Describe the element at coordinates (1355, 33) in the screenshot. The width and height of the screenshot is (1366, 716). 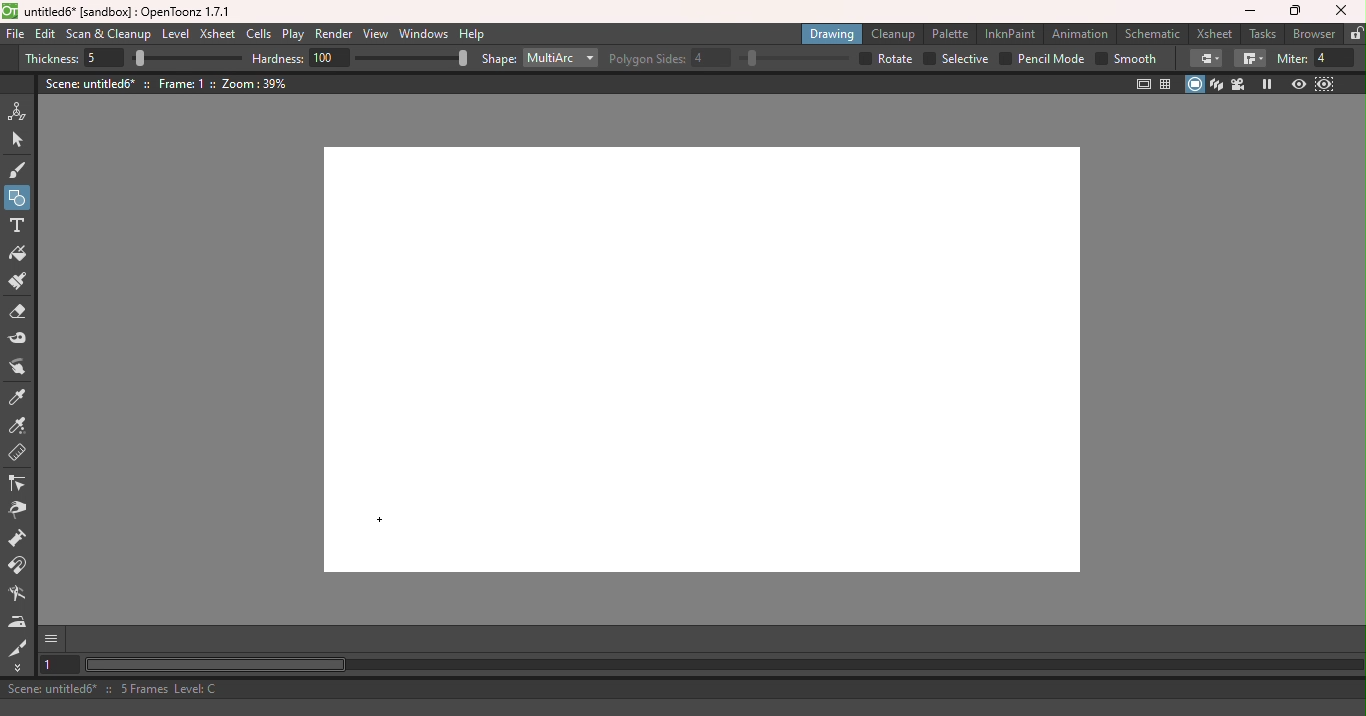
I see `Lock rooms tab` at that location.